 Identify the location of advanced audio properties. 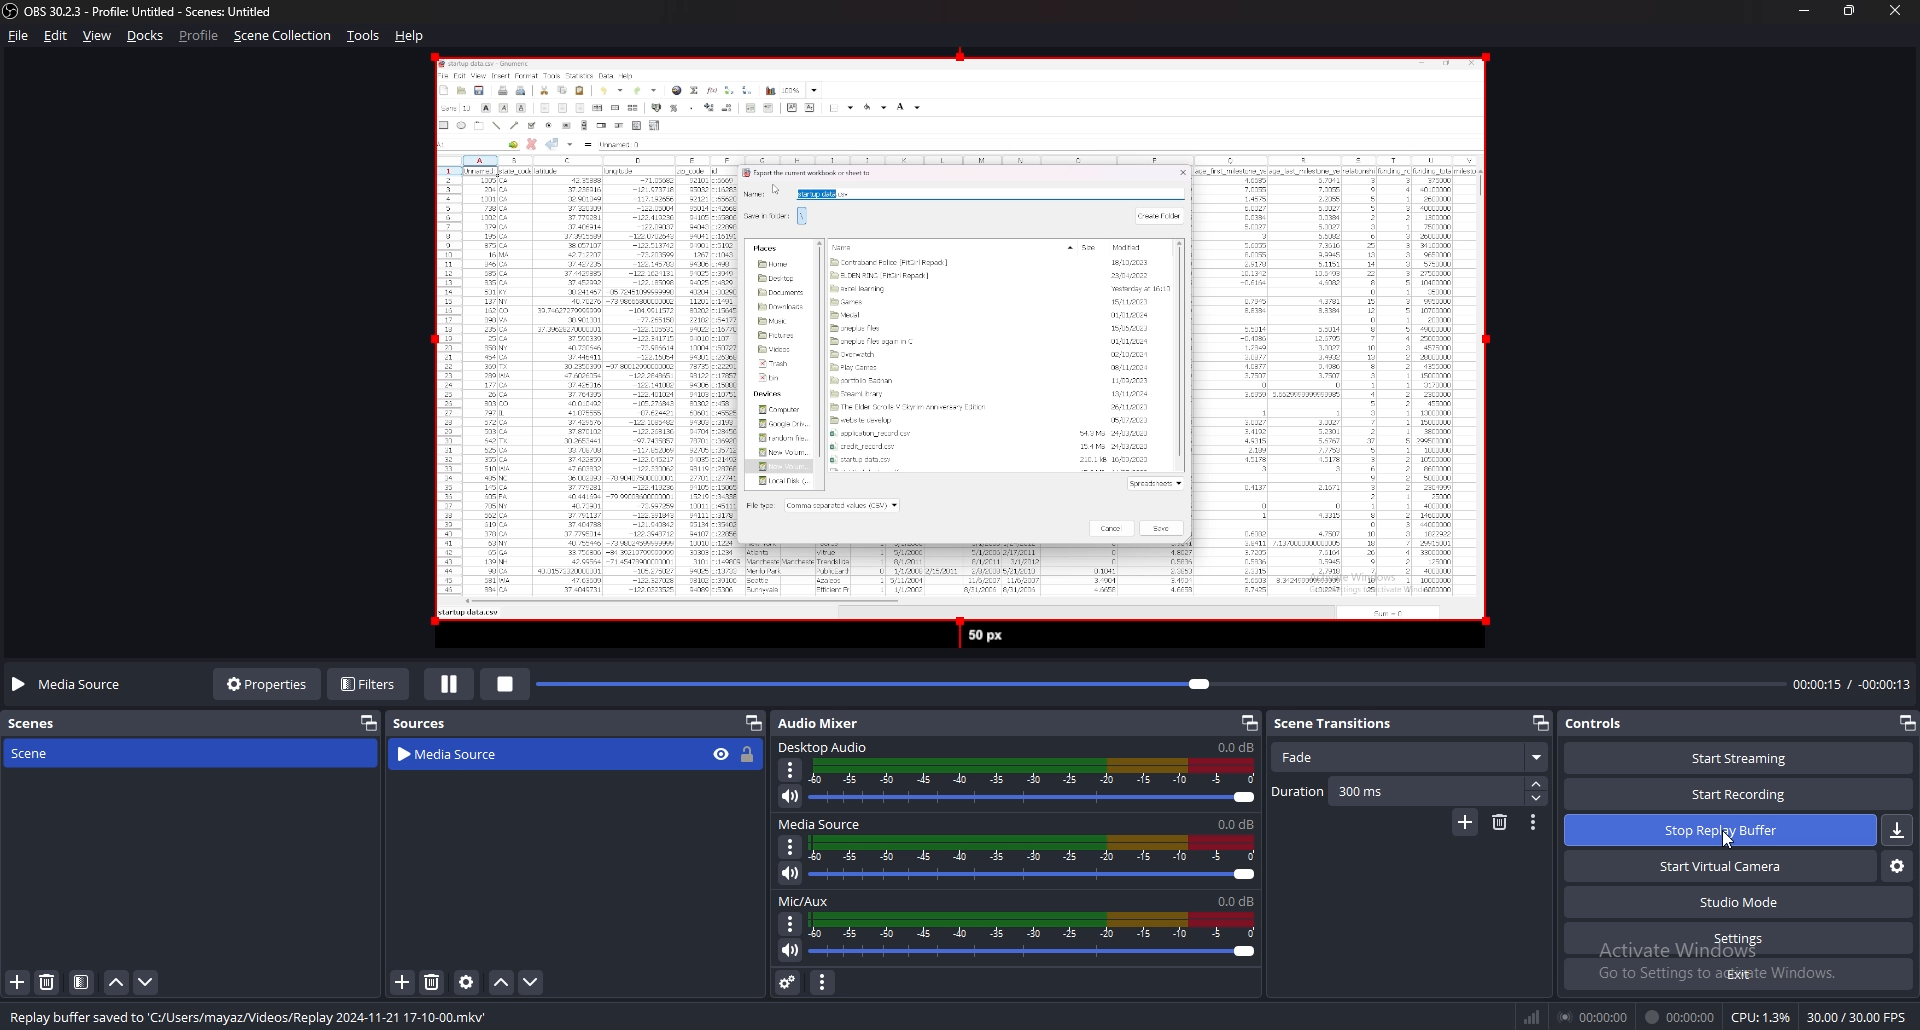
(789, 981).